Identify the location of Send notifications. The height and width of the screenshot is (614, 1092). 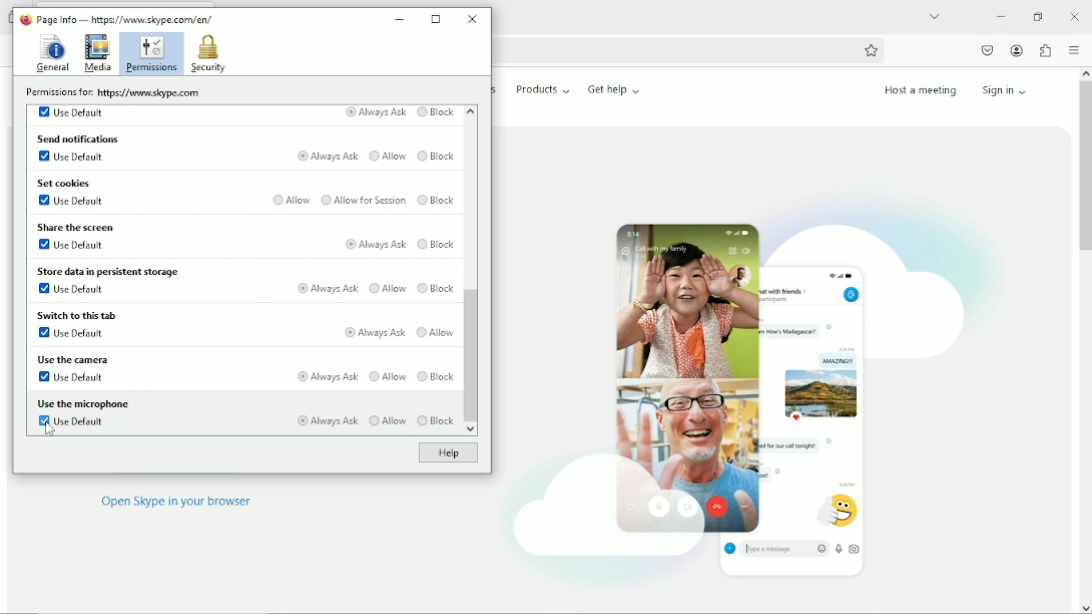
(79, 138).